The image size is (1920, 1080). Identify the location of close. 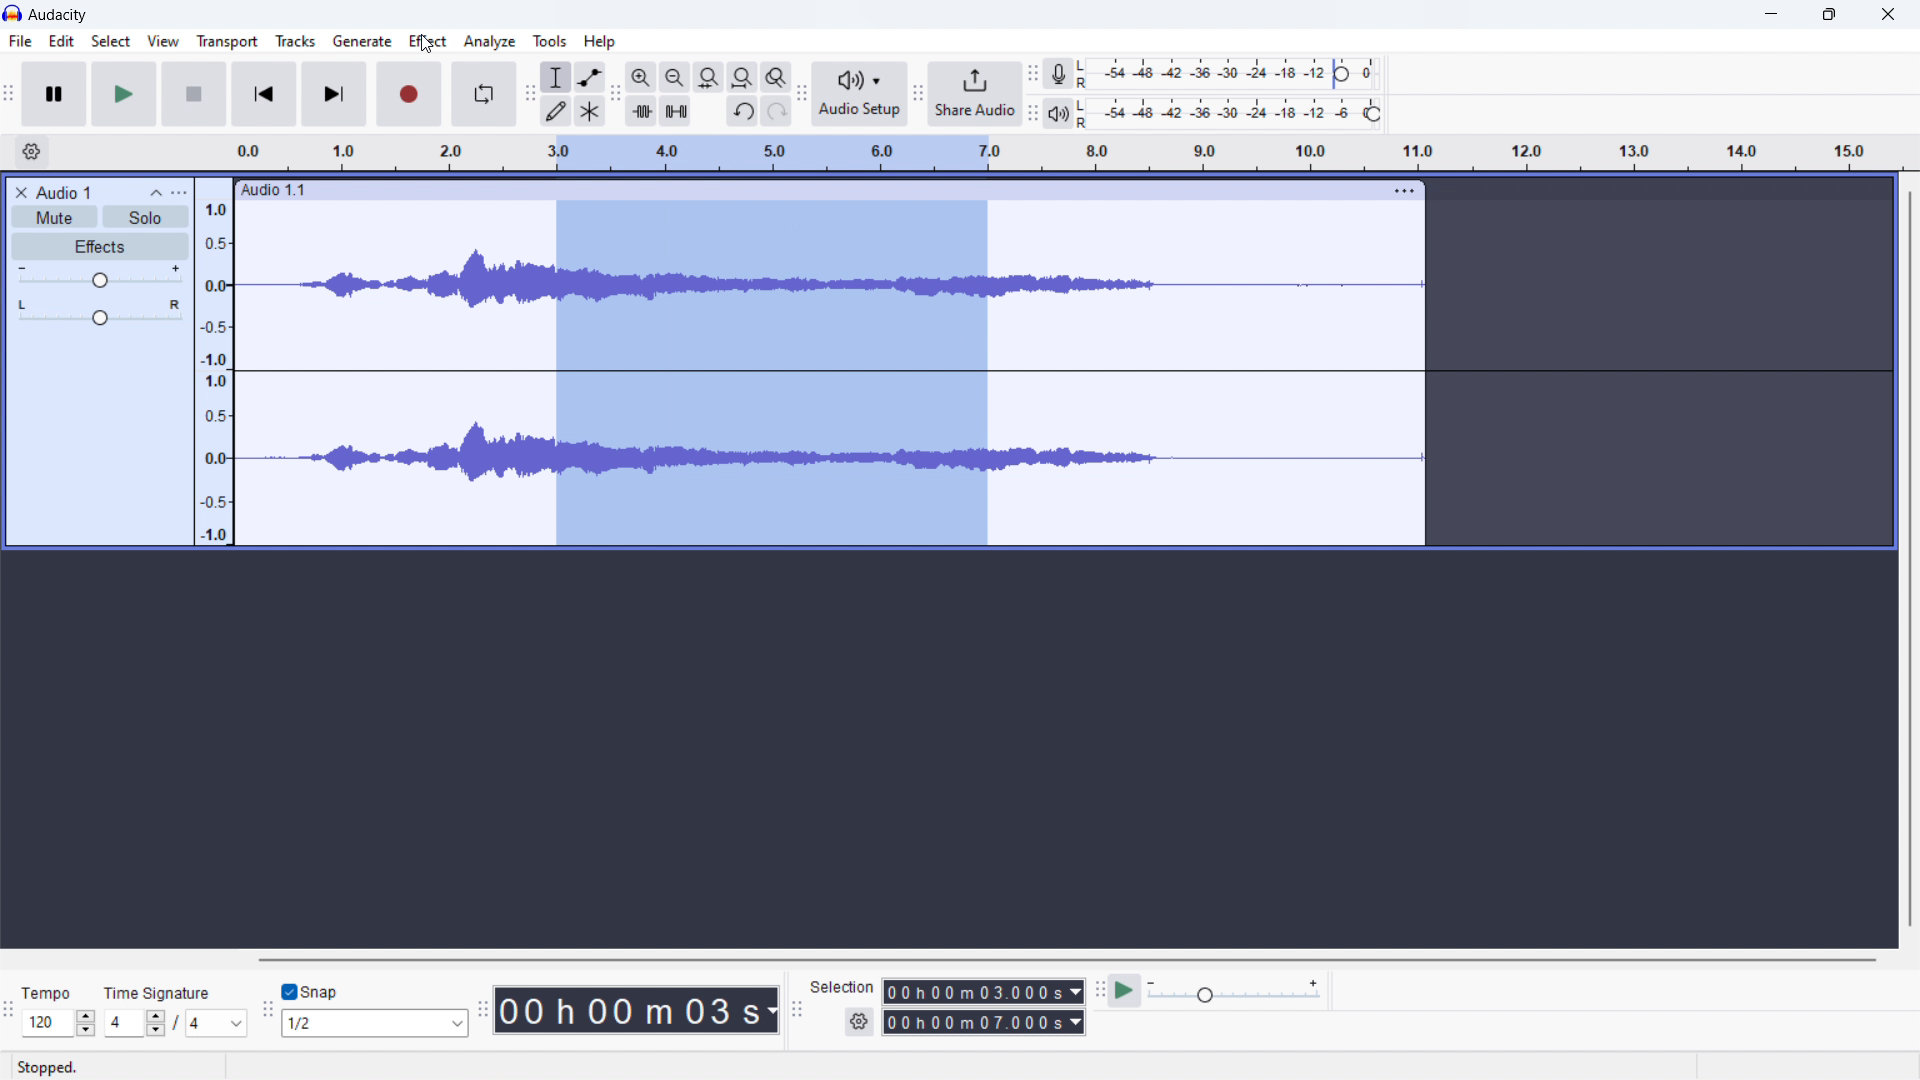
(1889, 15).